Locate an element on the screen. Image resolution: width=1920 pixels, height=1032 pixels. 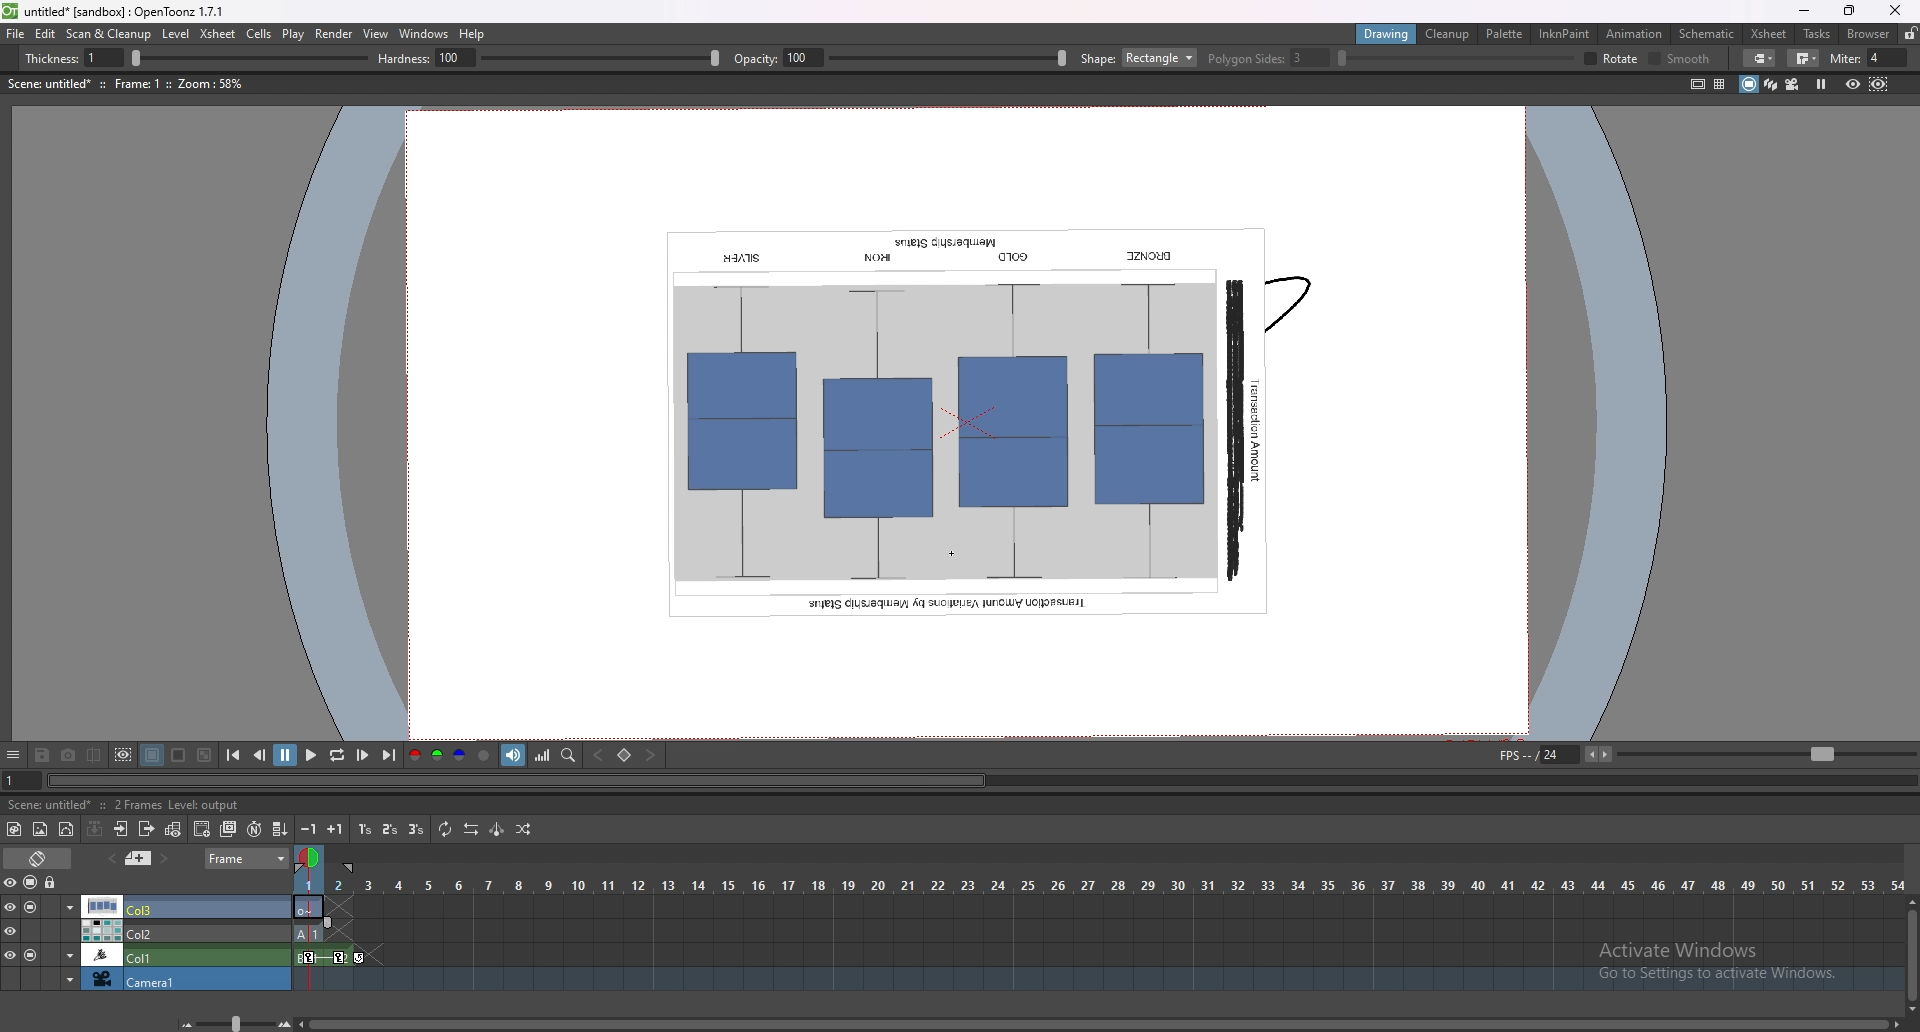
add memo is located at coordinates (139, 857).